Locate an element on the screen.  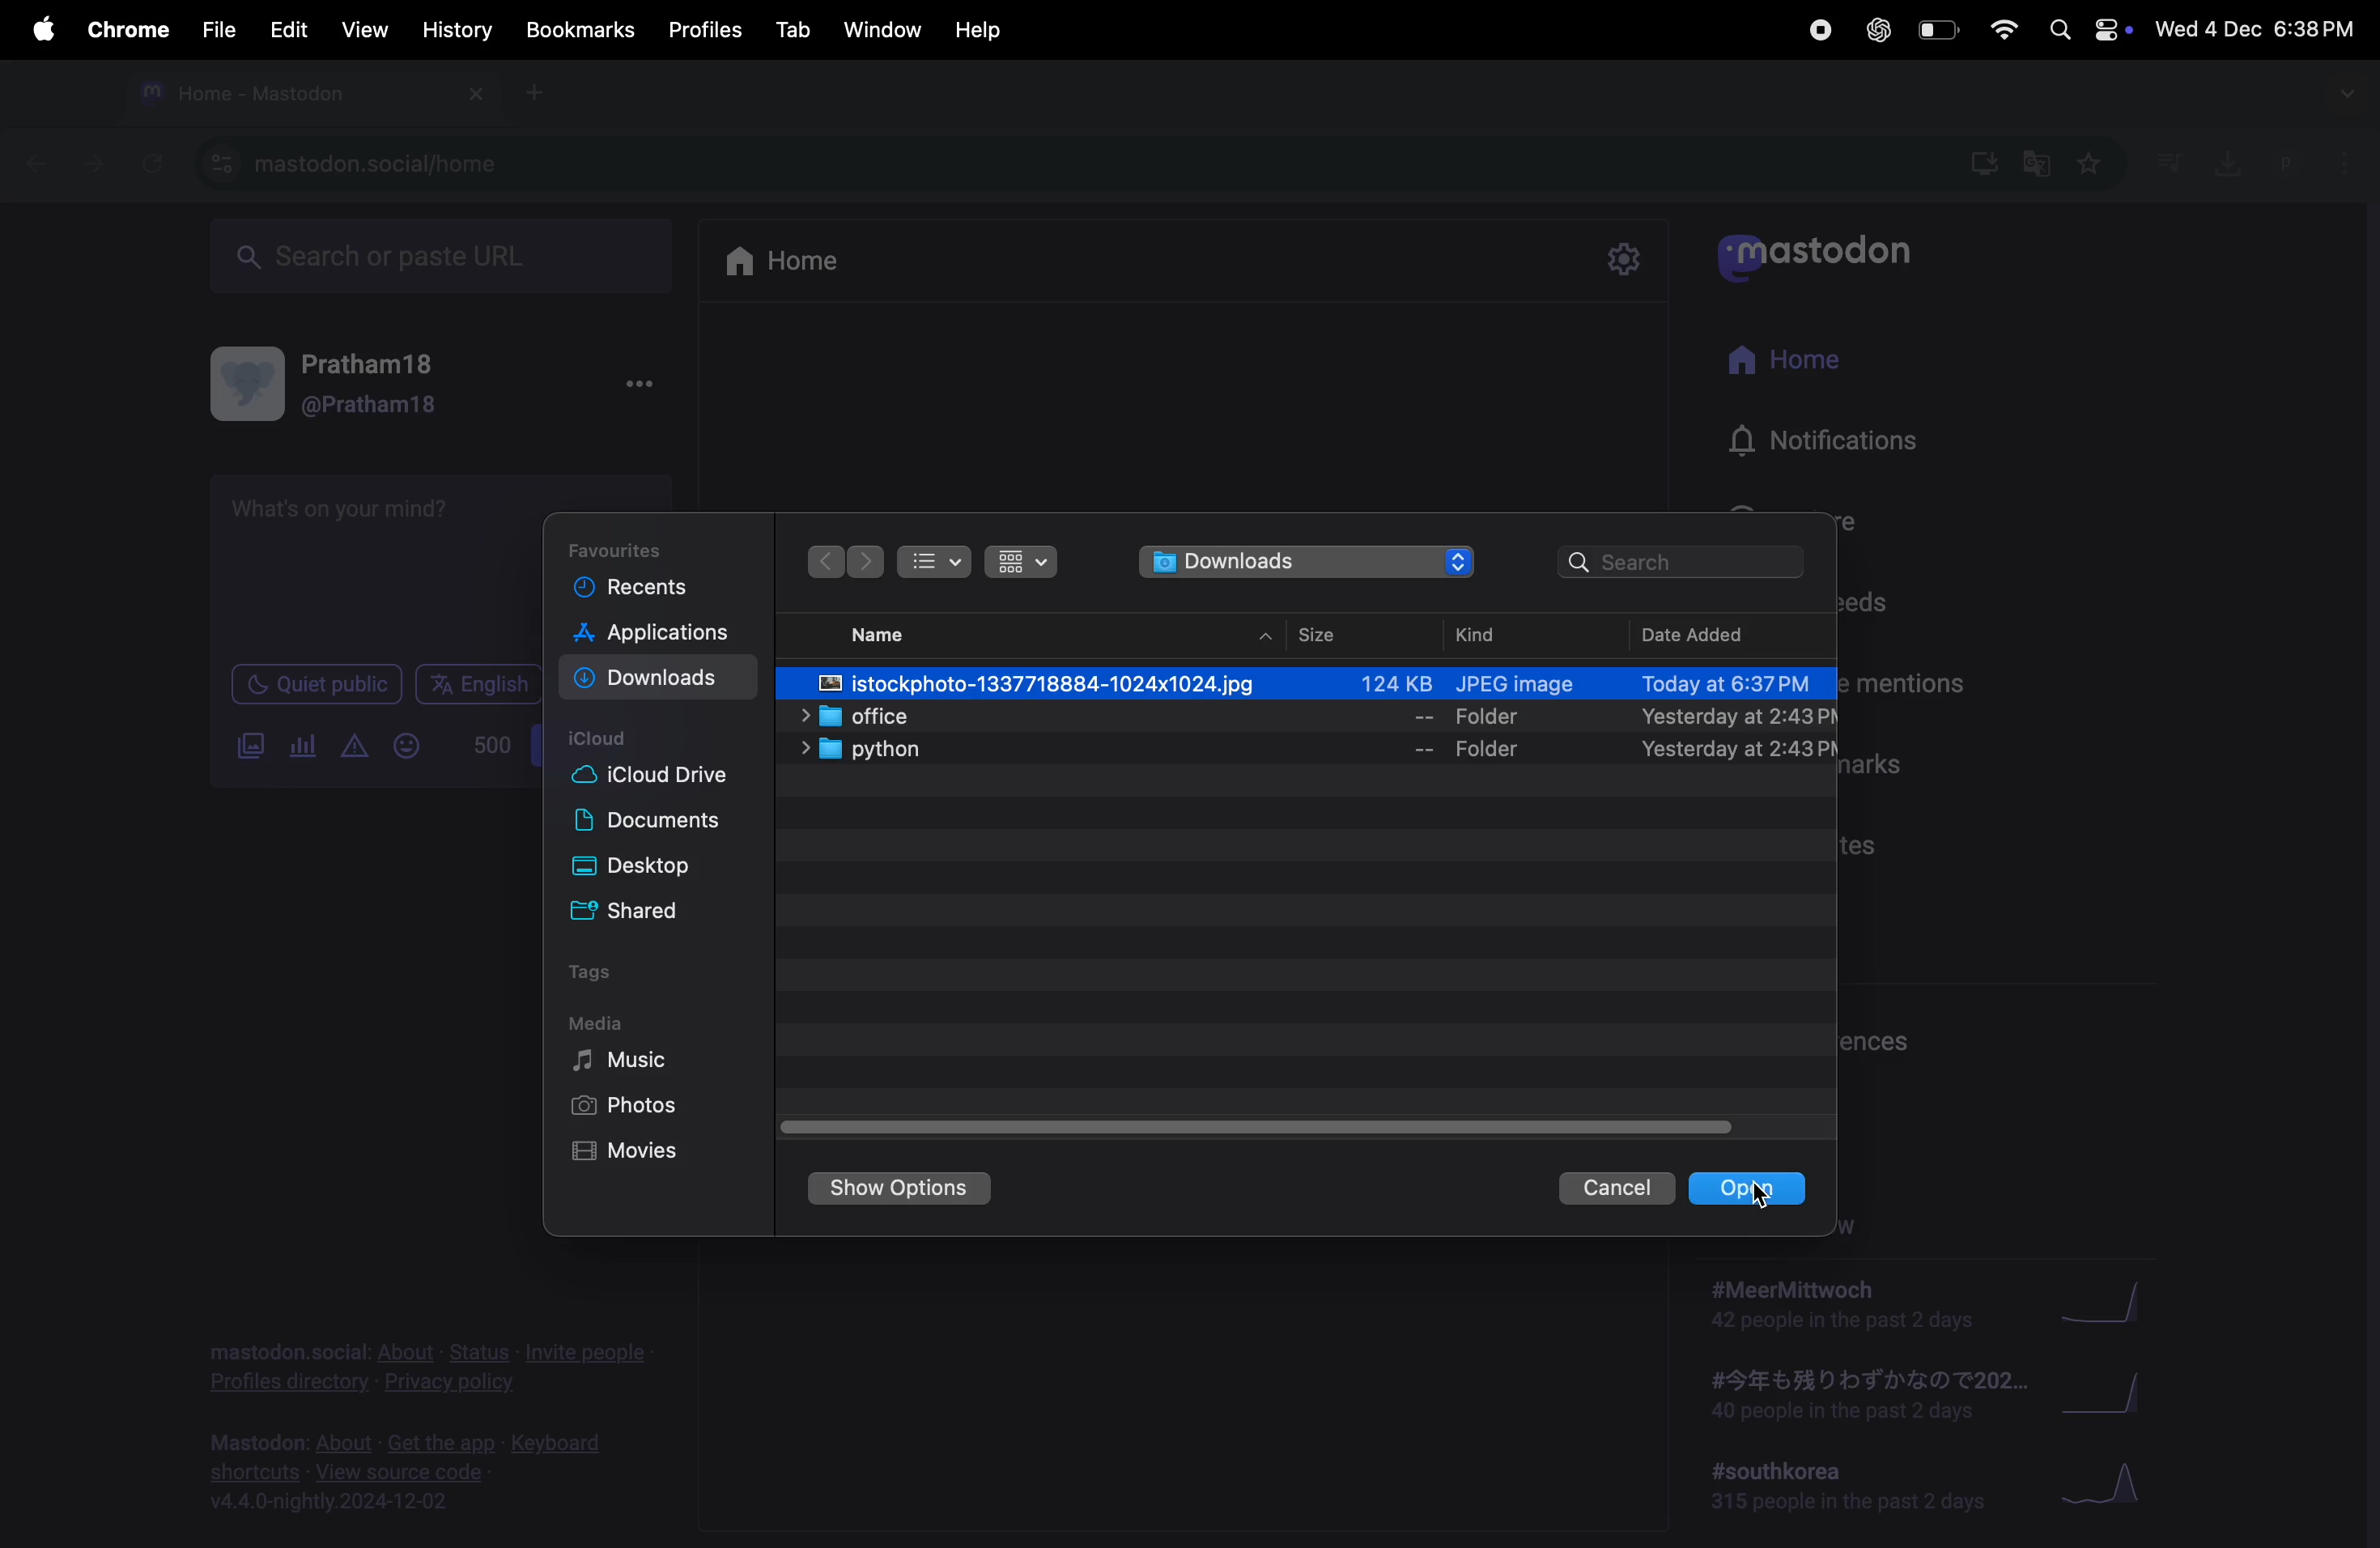
userprofile is located at coordinates (2320, 164).